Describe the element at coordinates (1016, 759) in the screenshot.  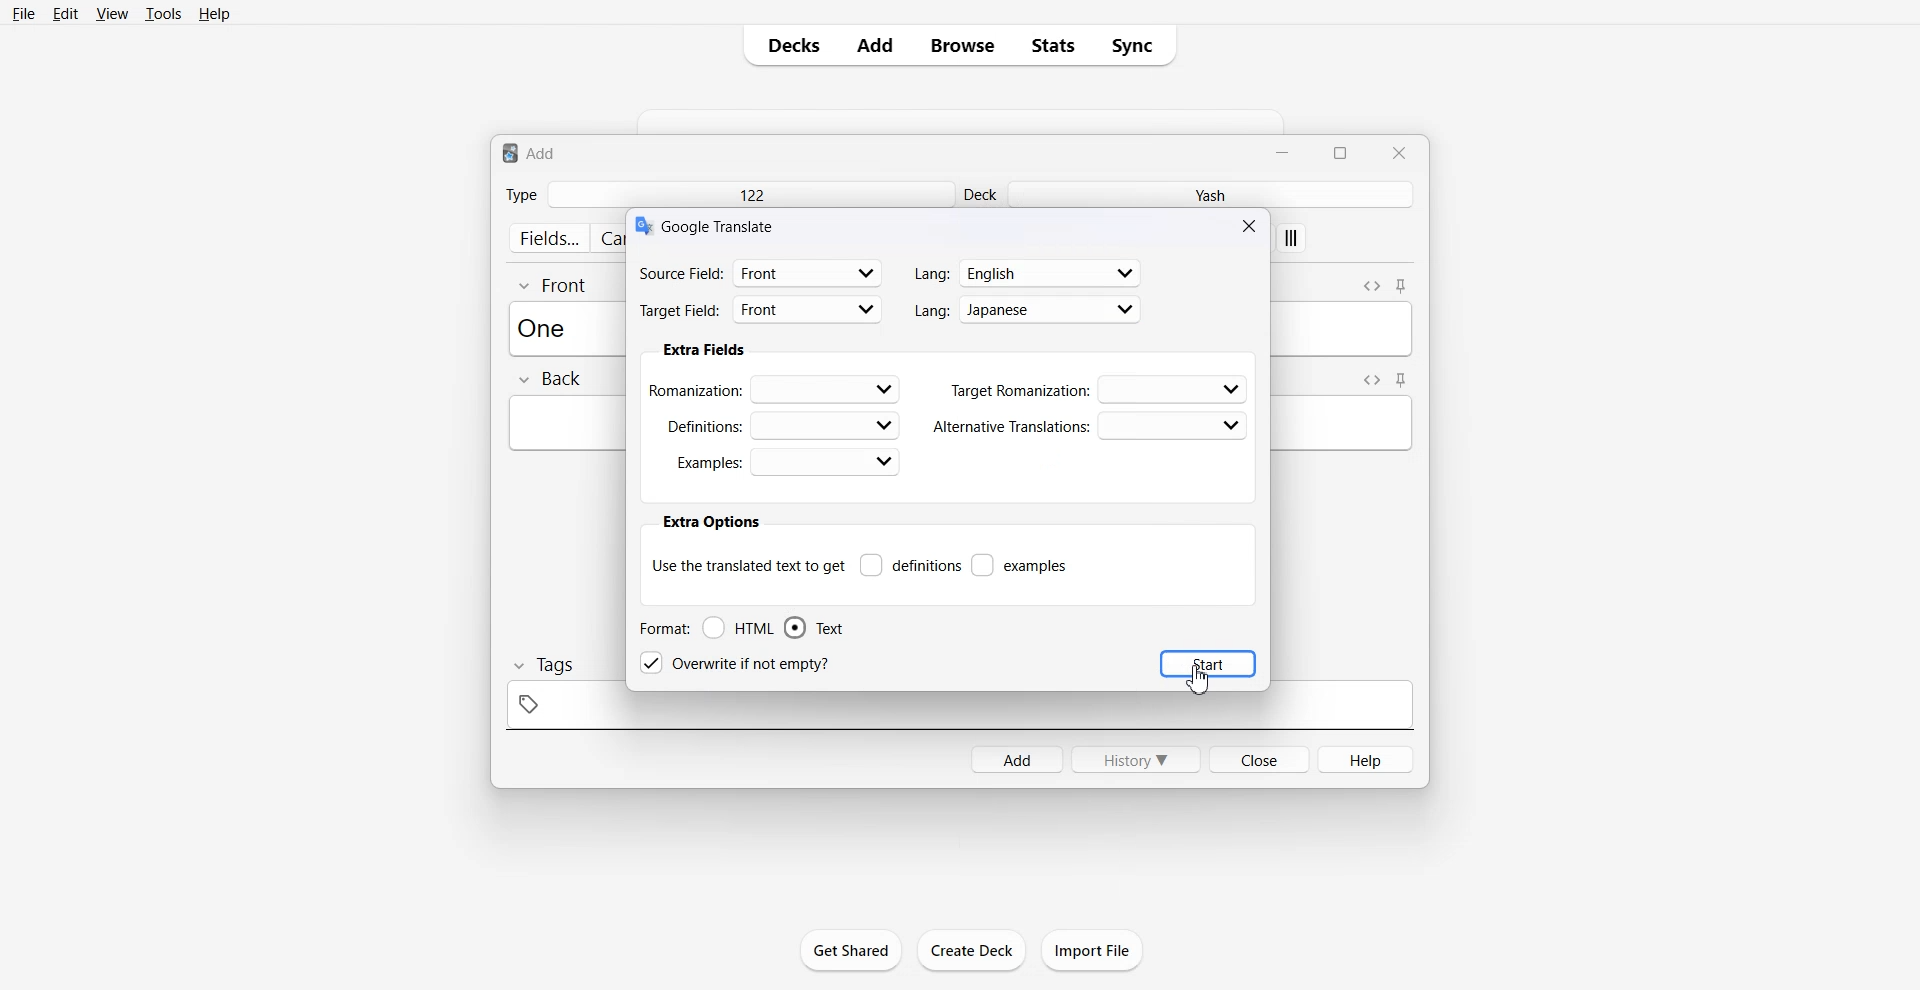
I see `Add` at that location.